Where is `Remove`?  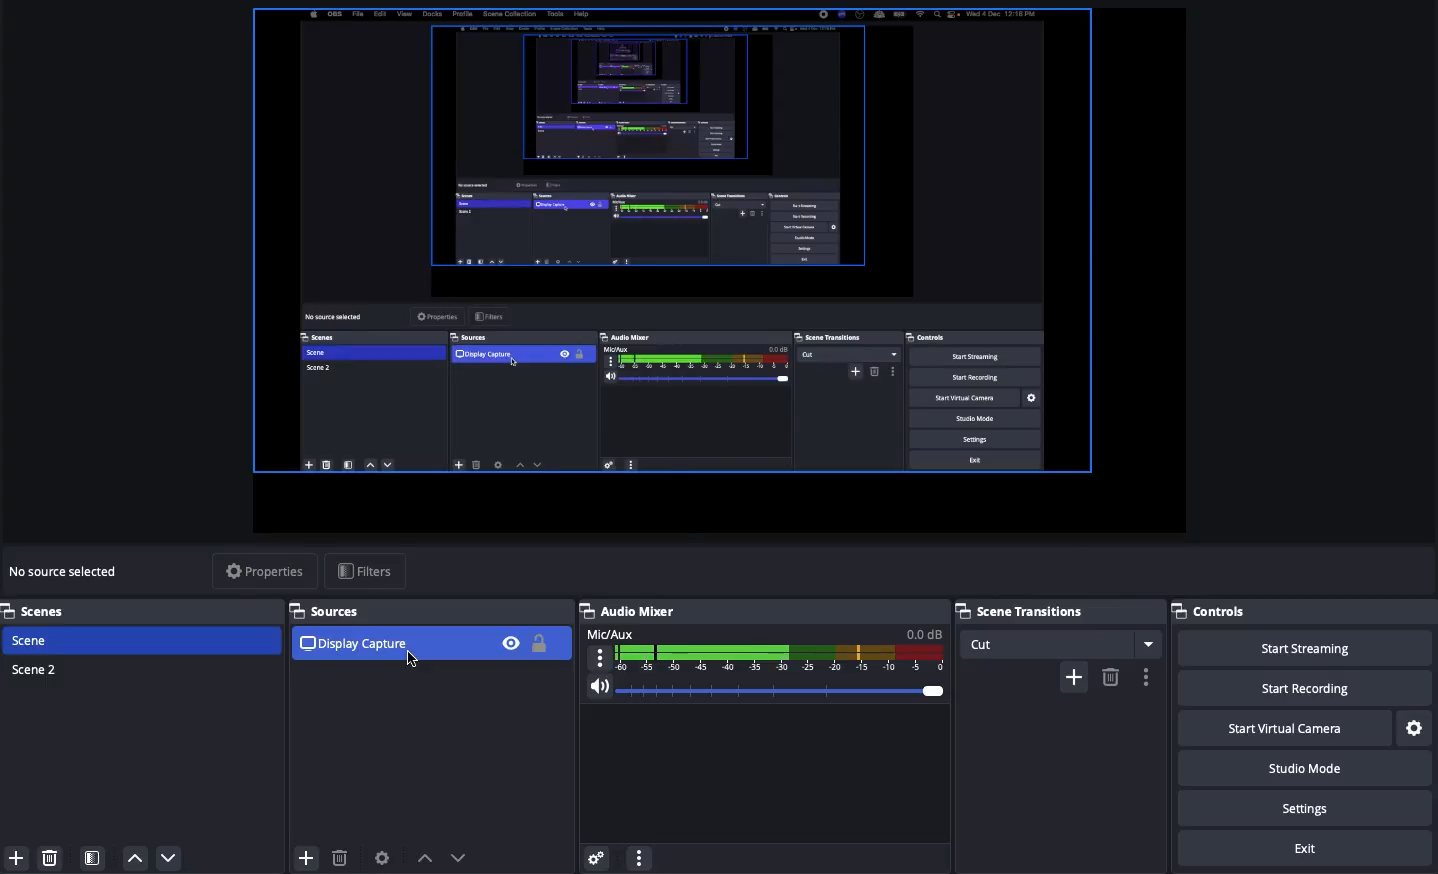
Remove is located at coordinates (49, 856).